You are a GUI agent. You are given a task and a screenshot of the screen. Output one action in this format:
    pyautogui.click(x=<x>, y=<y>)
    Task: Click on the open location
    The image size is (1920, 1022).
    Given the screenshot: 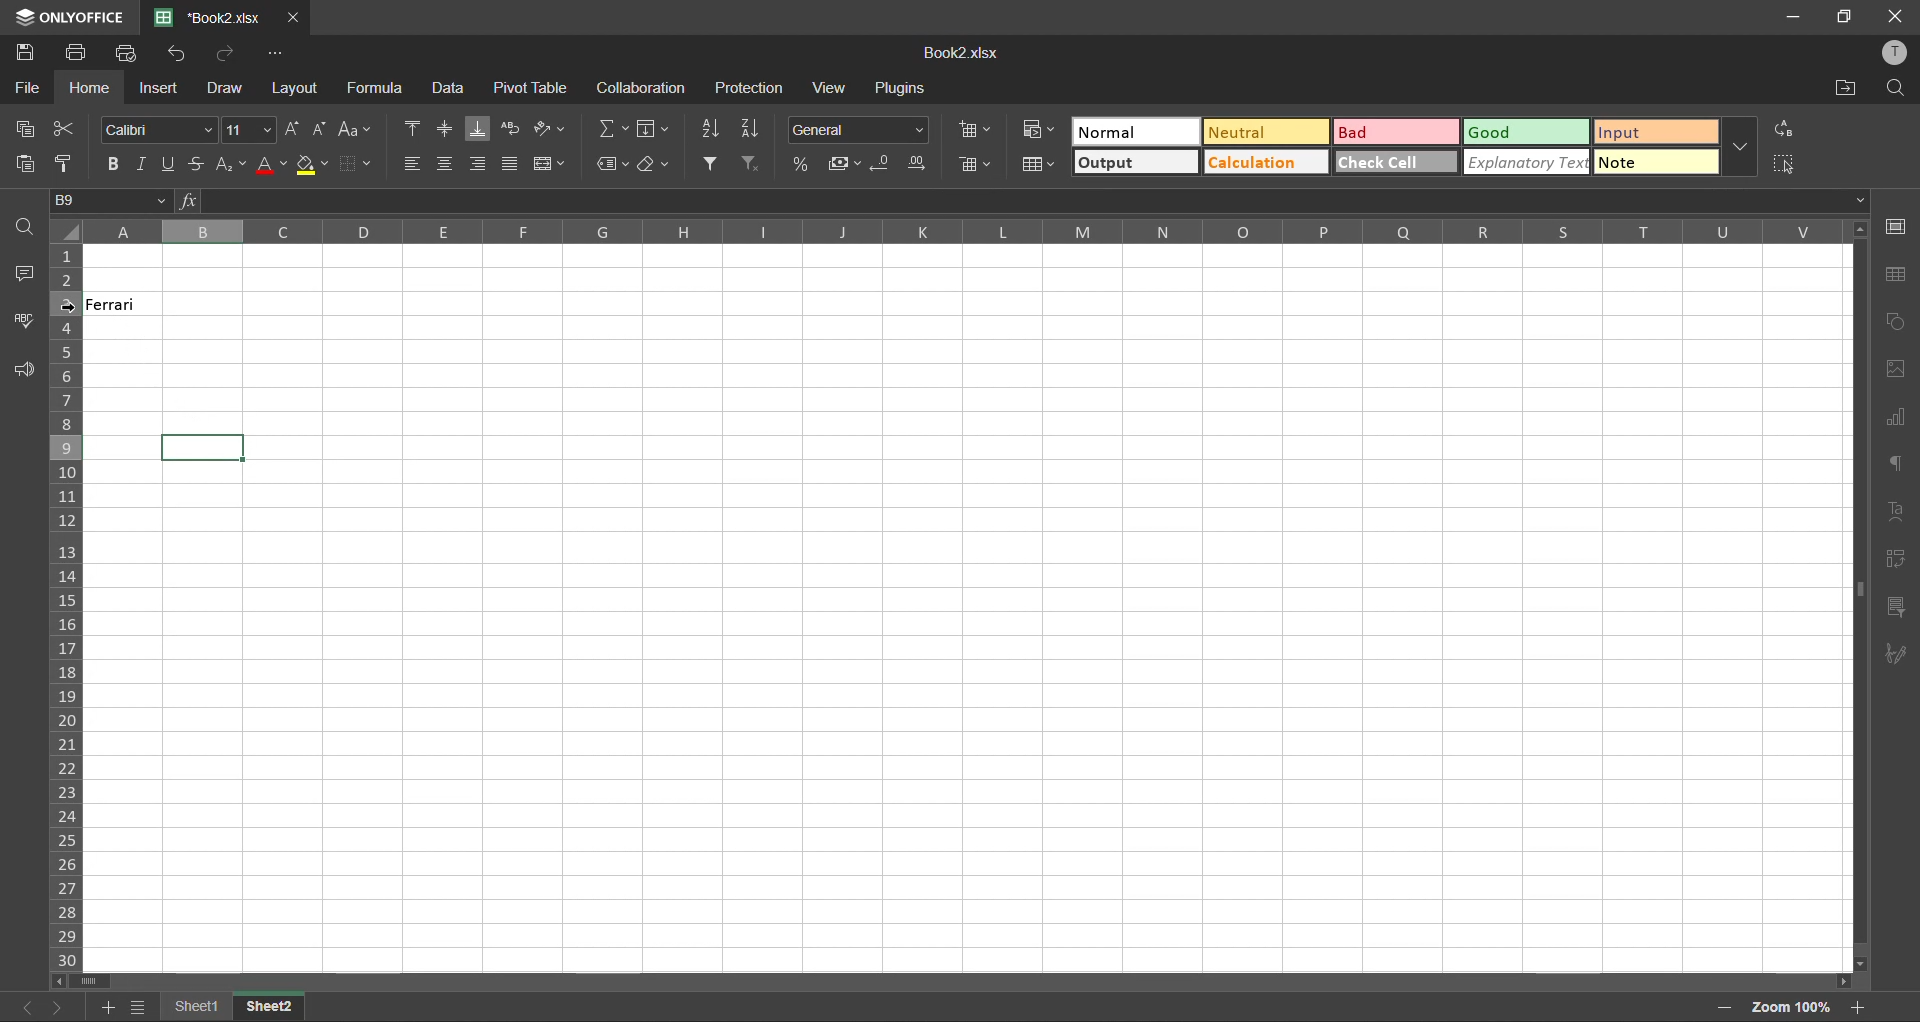 What is the action you would take?
    pyautogui.click(x=1841, y=88)
    